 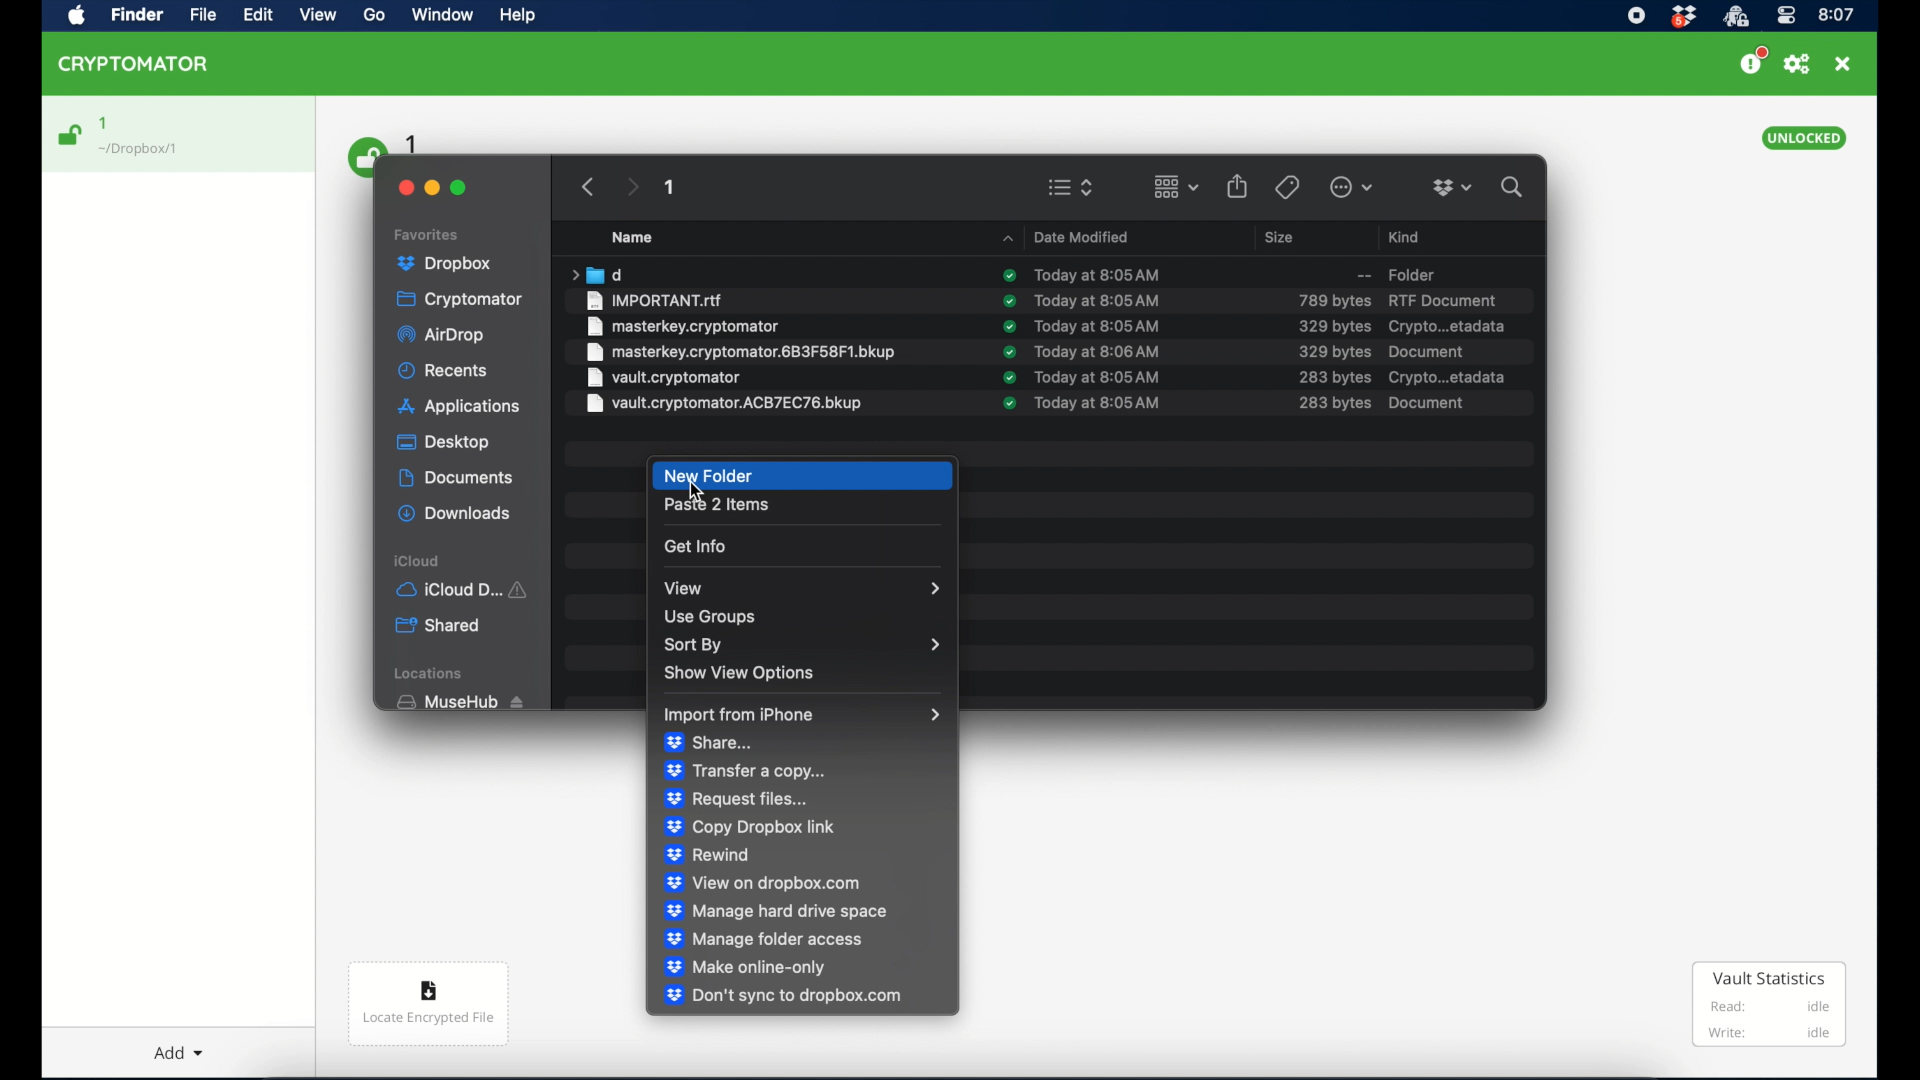 I want to click on crypto, so click(x=1447, y=327).